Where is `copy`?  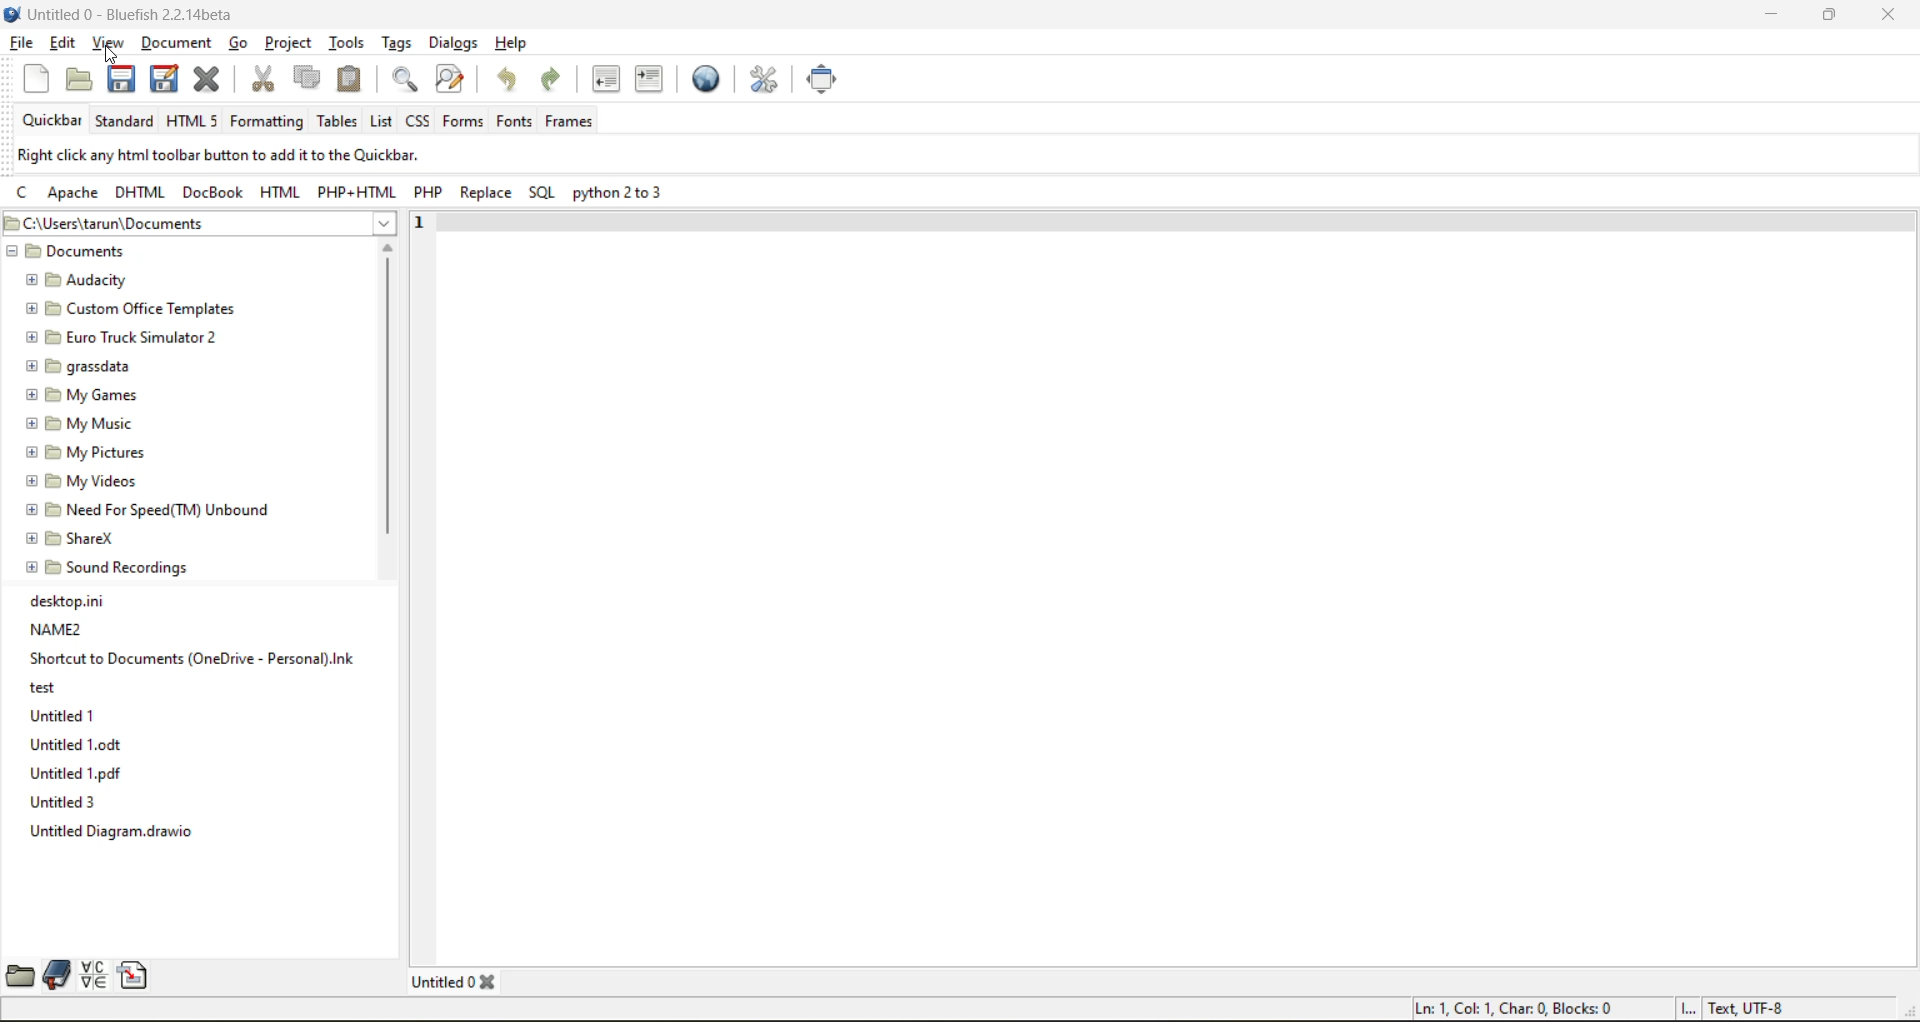 copy is located at coordinates (305, 79).